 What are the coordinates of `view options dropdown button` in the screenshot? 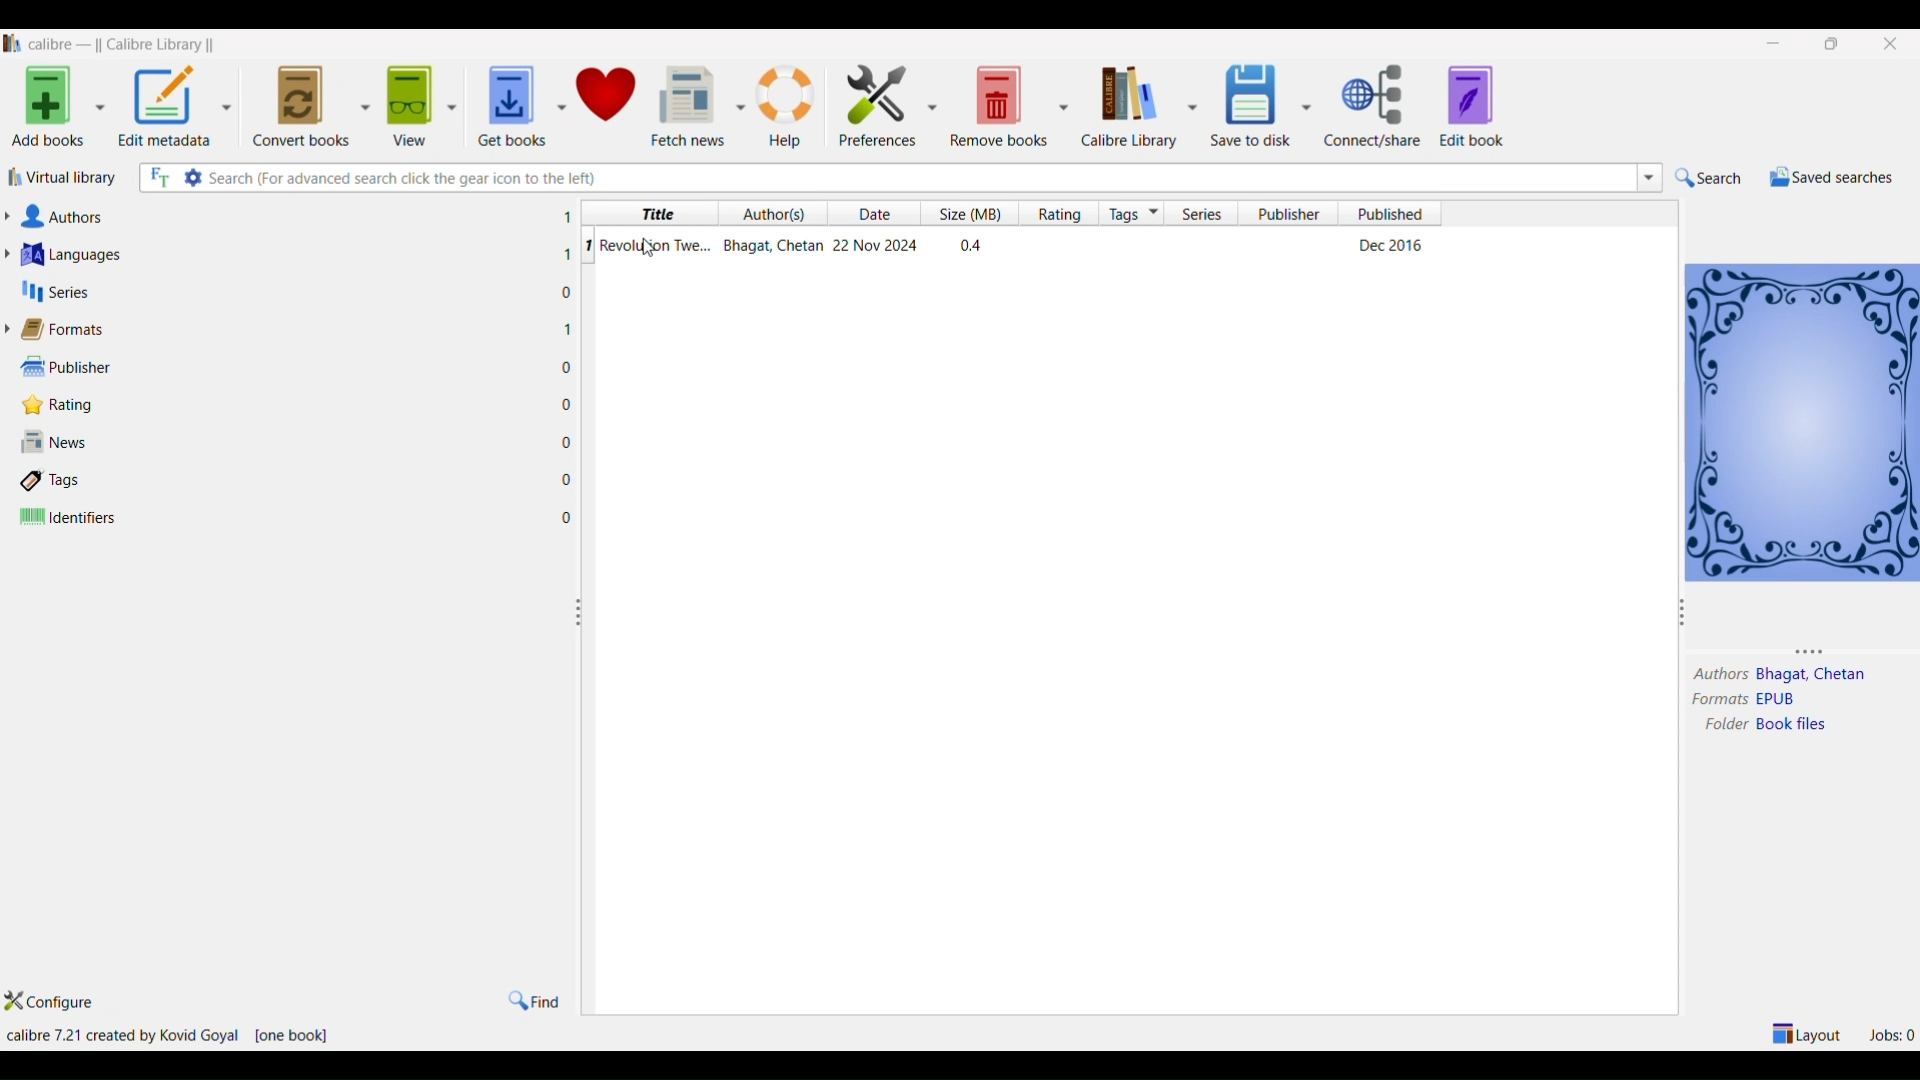 It's located at (449, 99).